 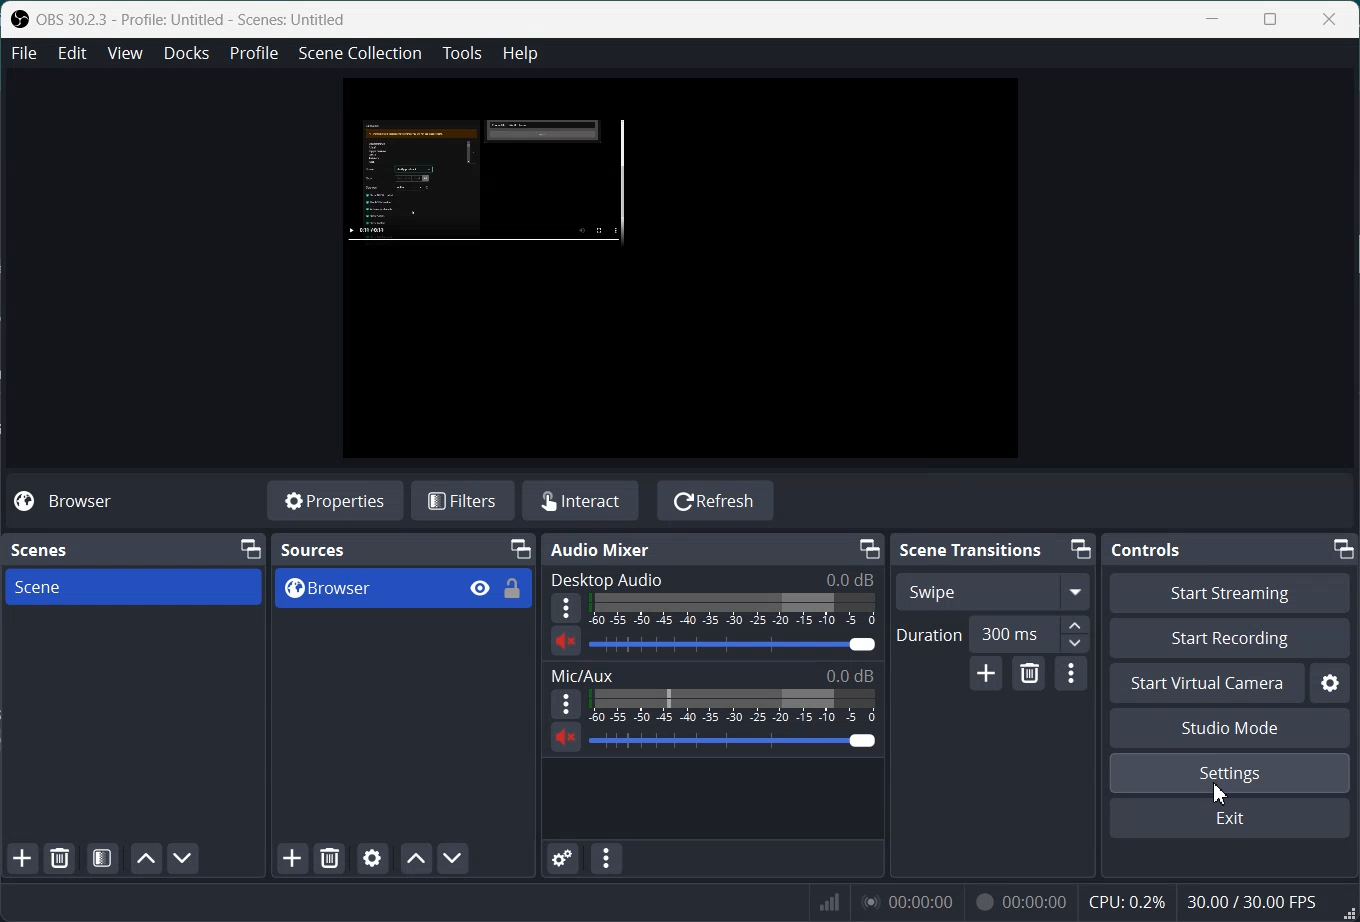 What do you see at coordinates (1220, 793) in the screenshot?
I see `Cursor` at bounding box center [1220, 793].